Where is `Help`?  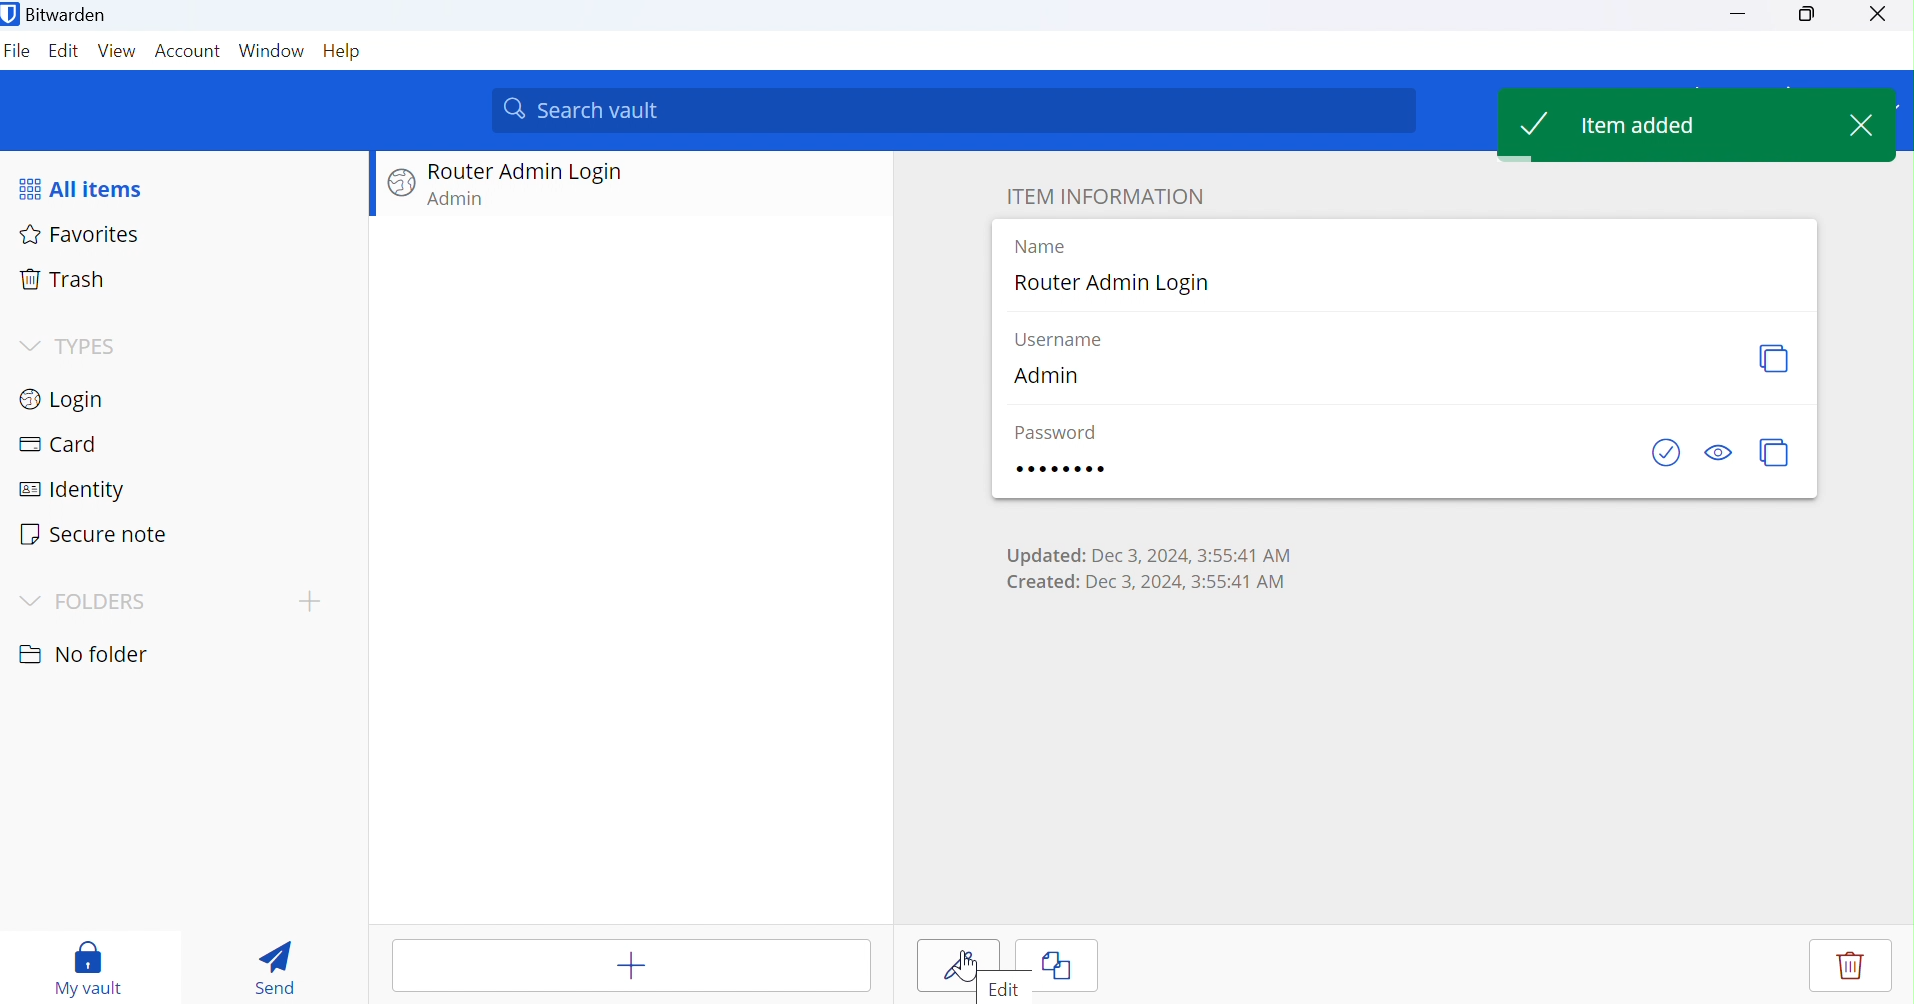 Help is located at coordinates (346, 52).